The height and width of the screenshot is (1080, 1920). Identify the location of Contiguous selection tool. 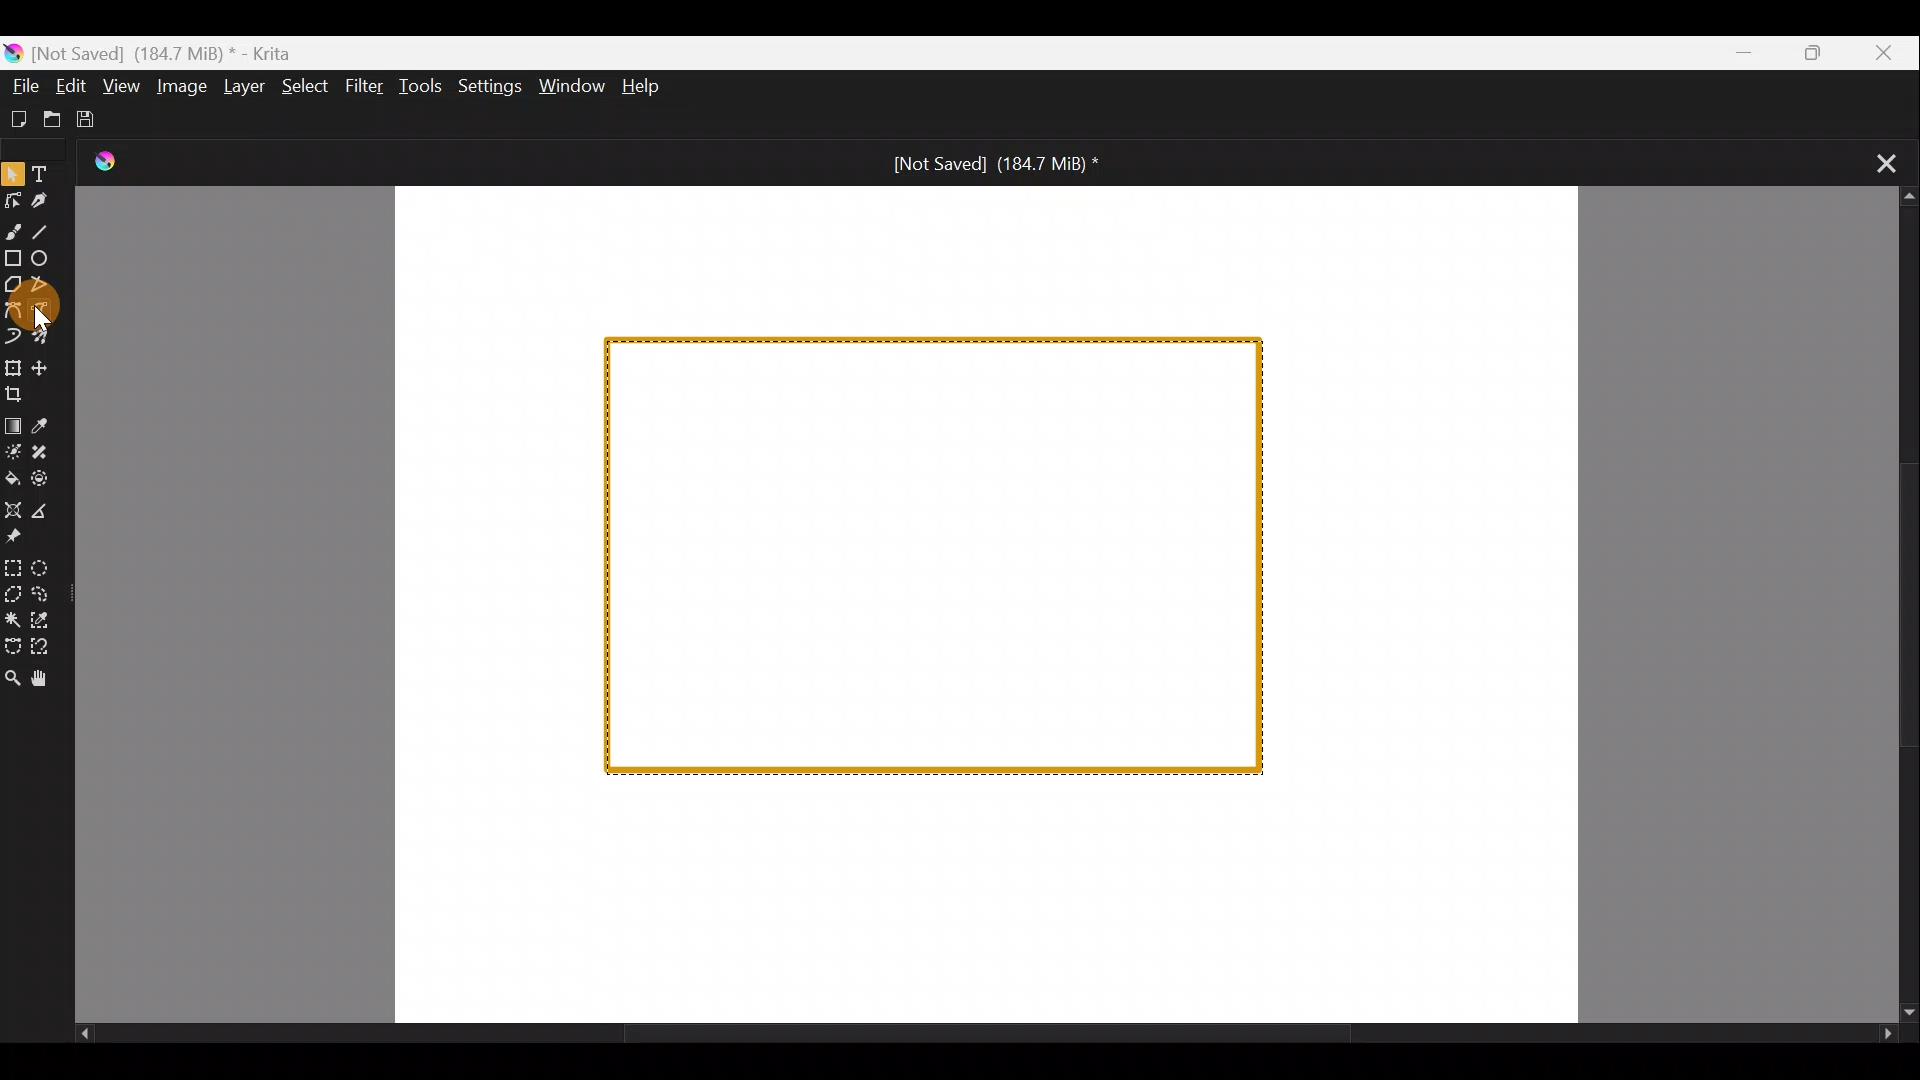
(12, 616).